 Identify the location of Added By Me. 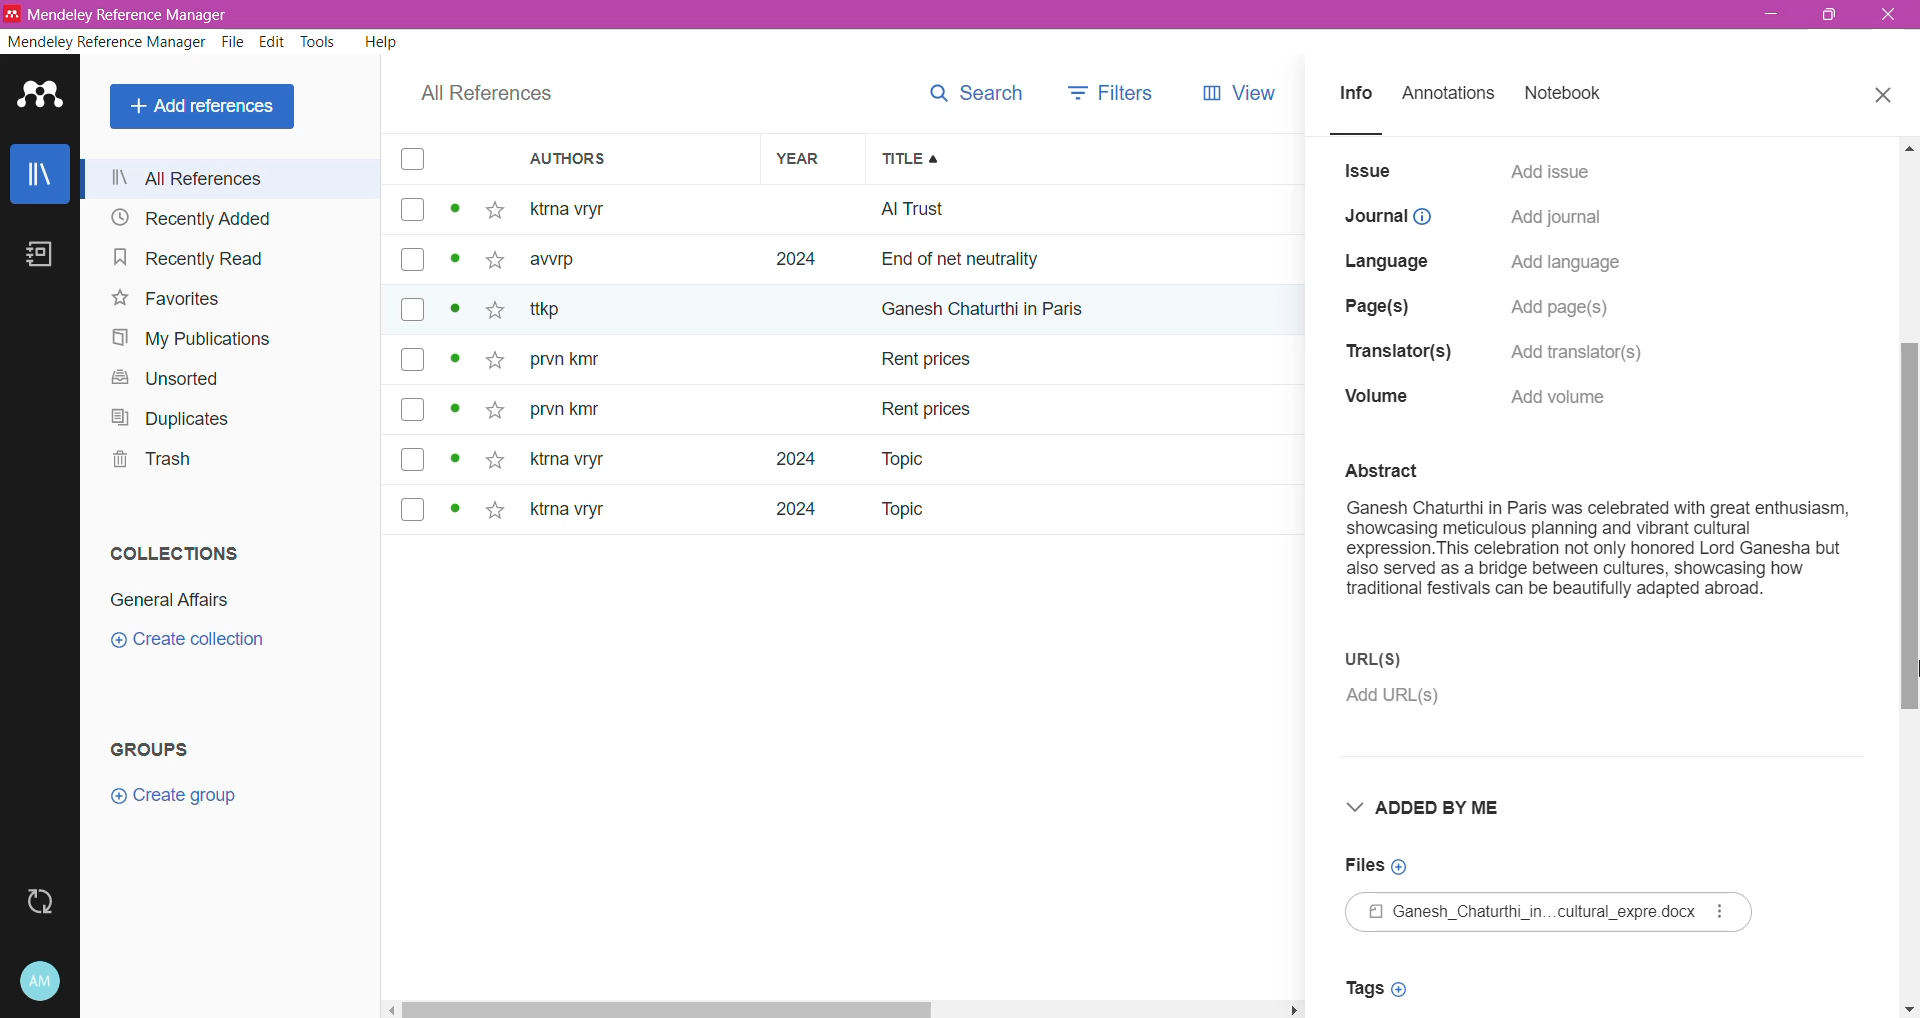
(1442, 809).